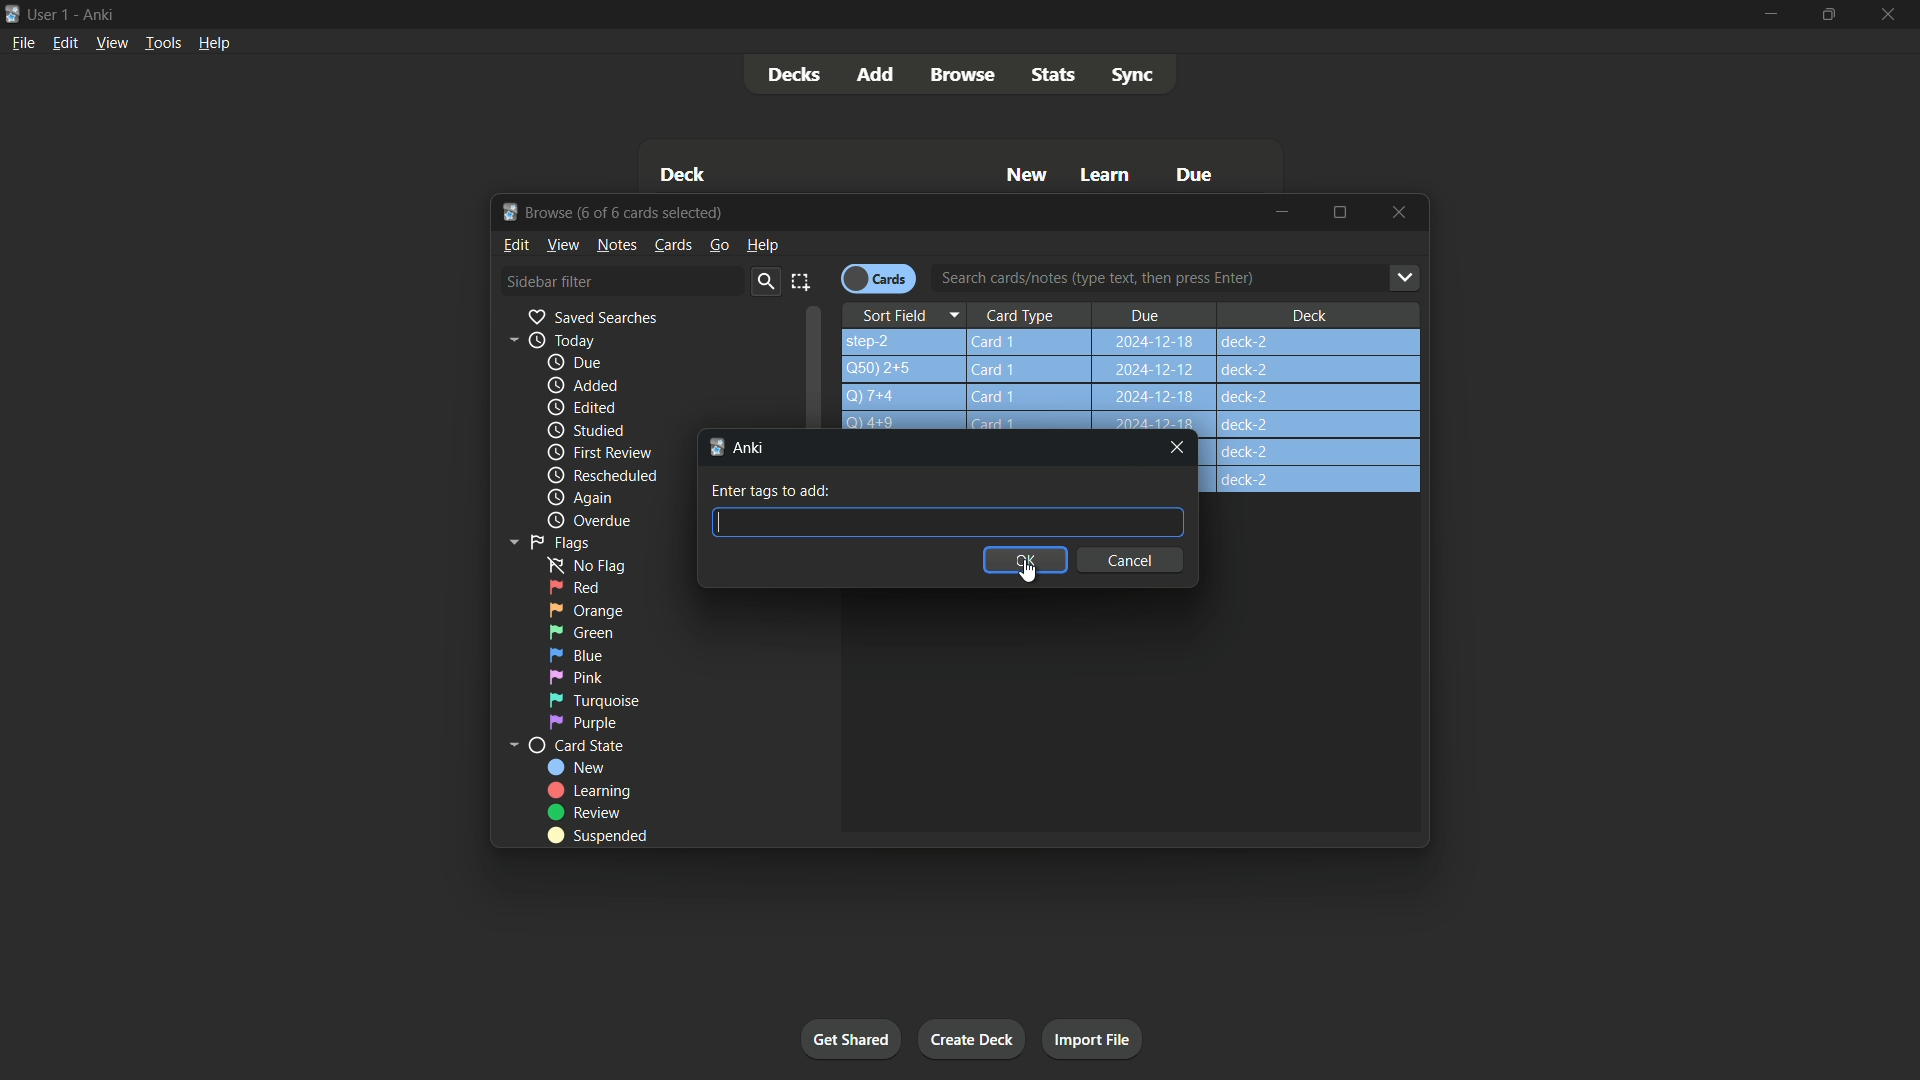  Describe the element at coordinates (580, 406) in the screenshot. I see ` edited` at that location.